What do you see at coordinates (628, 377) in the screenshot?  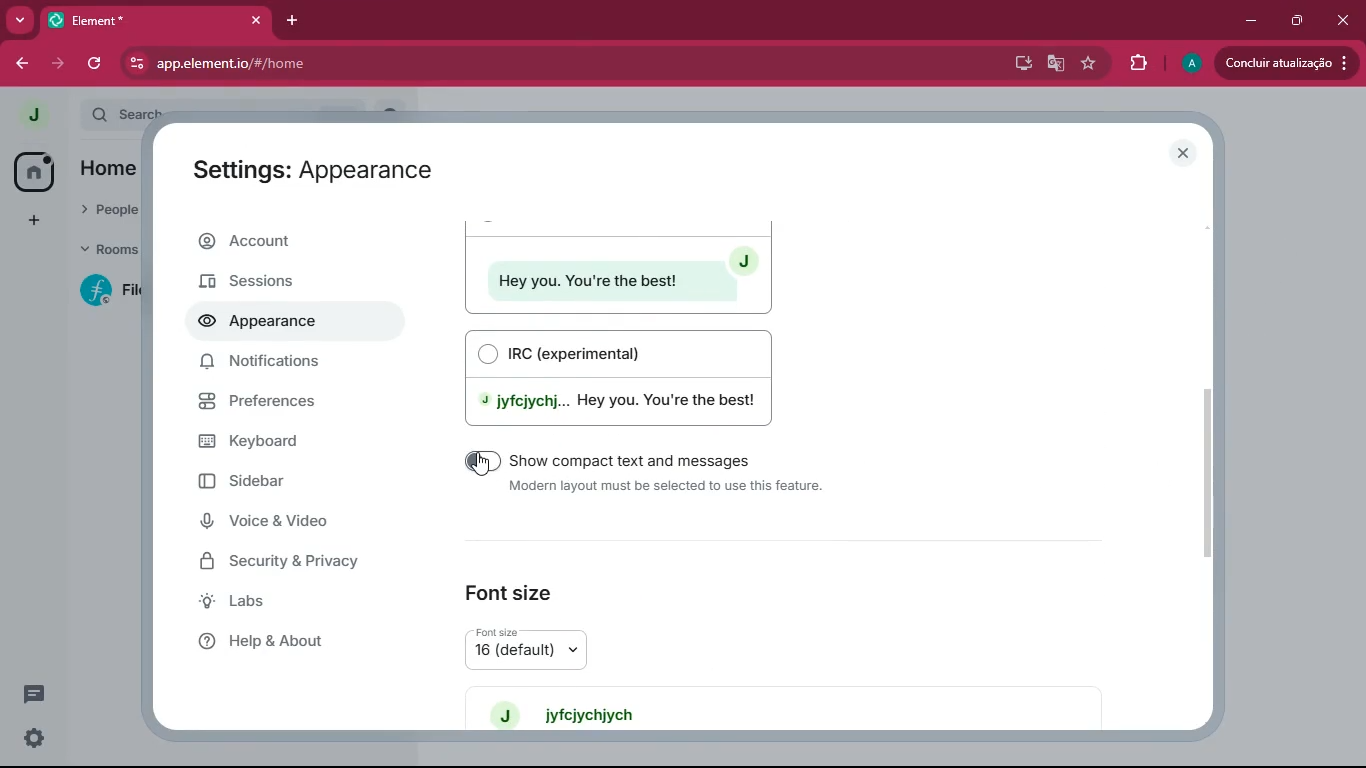 I see `irc ` at bounding box center [628, 377].